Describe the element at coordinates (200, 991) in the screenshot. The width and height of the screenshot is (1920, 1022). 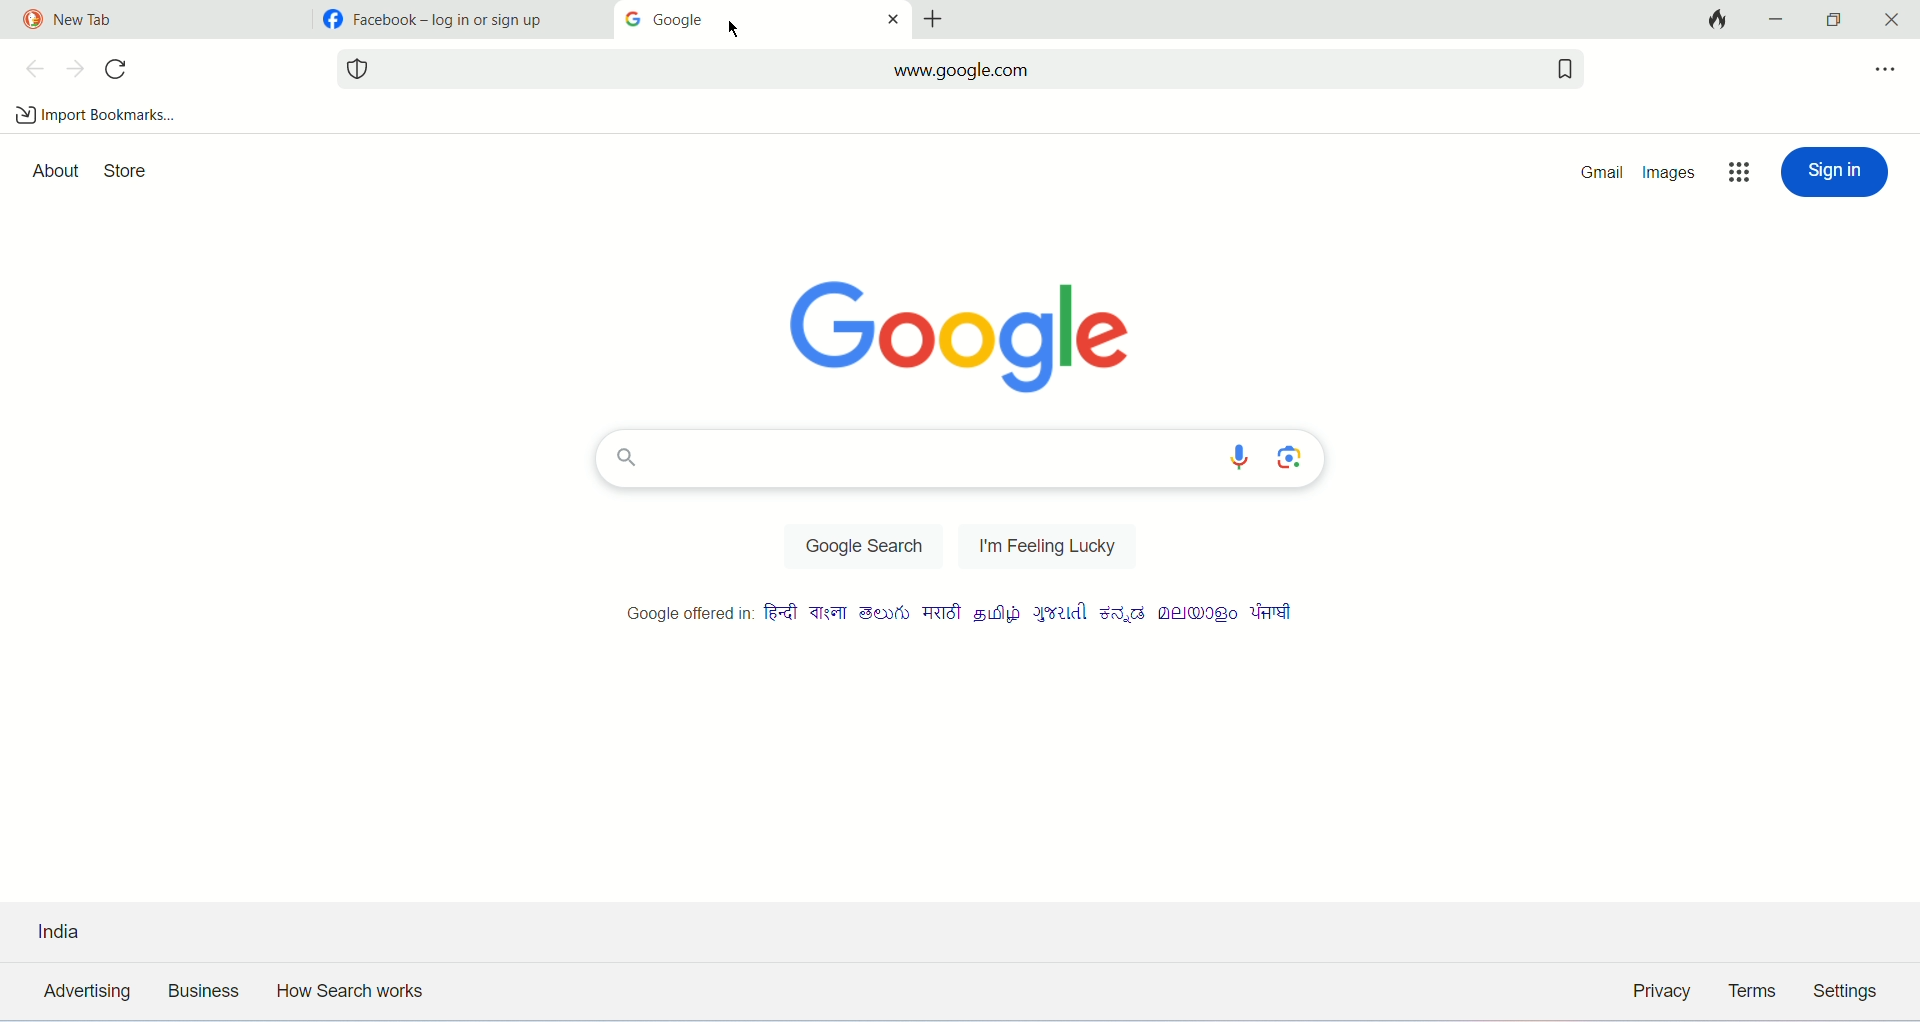
I see `business` at that location.